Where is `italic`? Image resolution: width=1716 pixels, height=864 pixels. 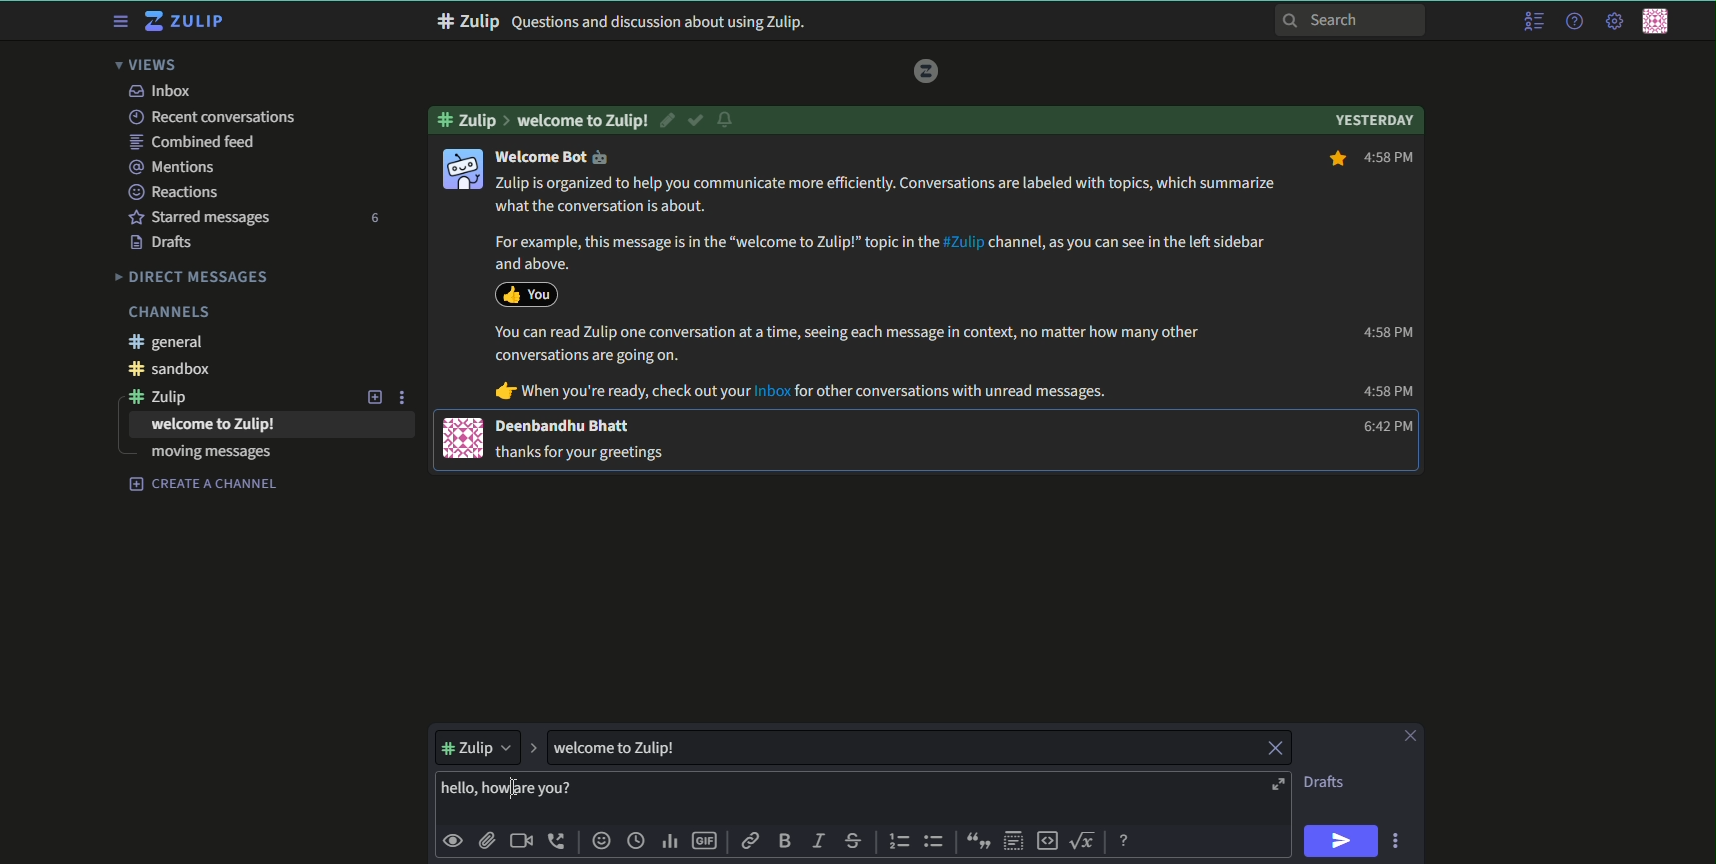
italic is located at coordinates (817, 843).